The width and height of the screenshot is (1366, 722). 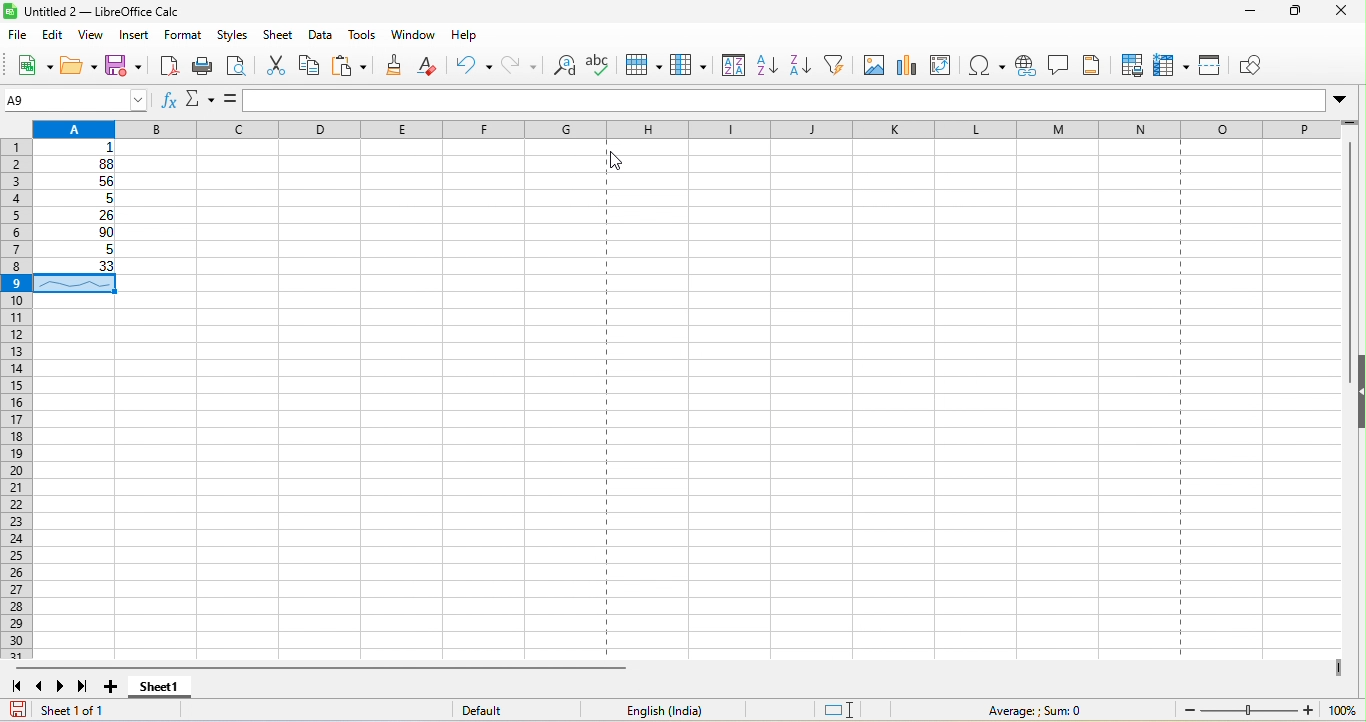 I want to click on hyperlink, so click(x=1024, y=68).